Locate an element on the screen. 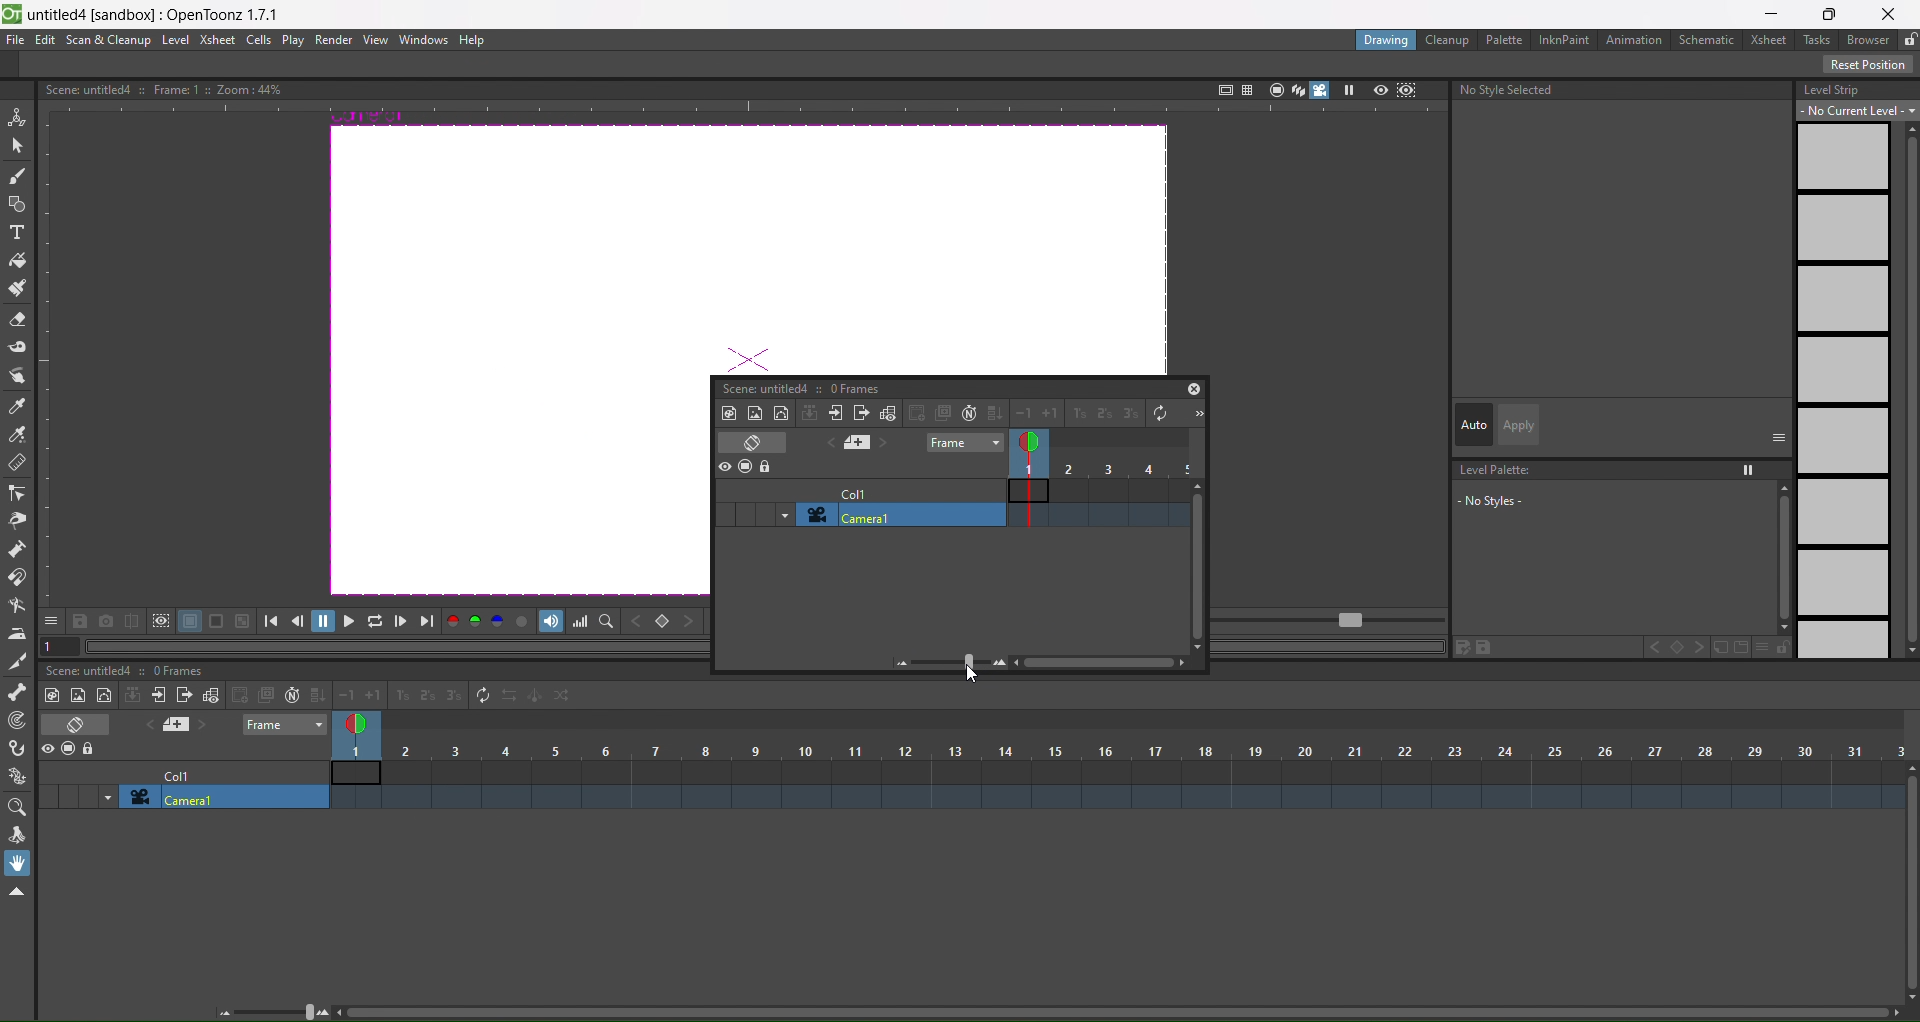  soundtrack is located at coordinates (552, 621).